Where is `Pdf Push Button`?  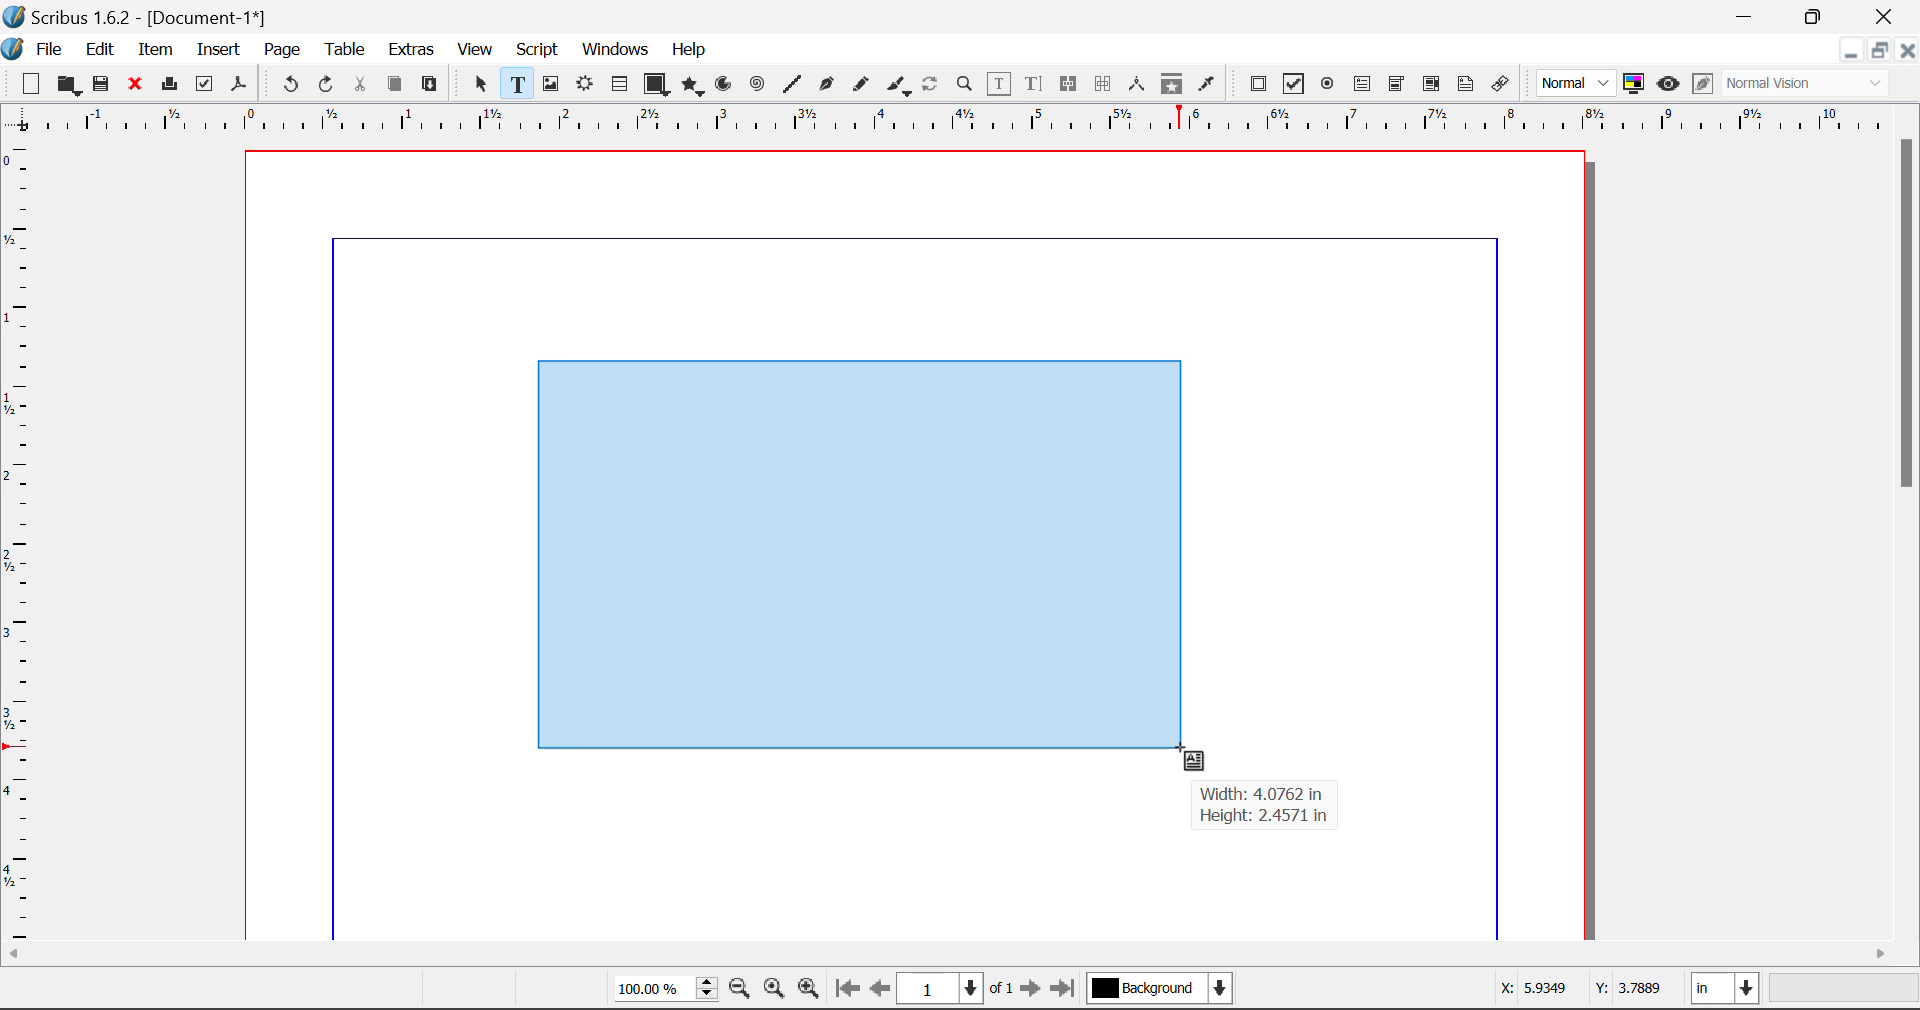 Pdf Push Button is located at coordinates (1258, 83).